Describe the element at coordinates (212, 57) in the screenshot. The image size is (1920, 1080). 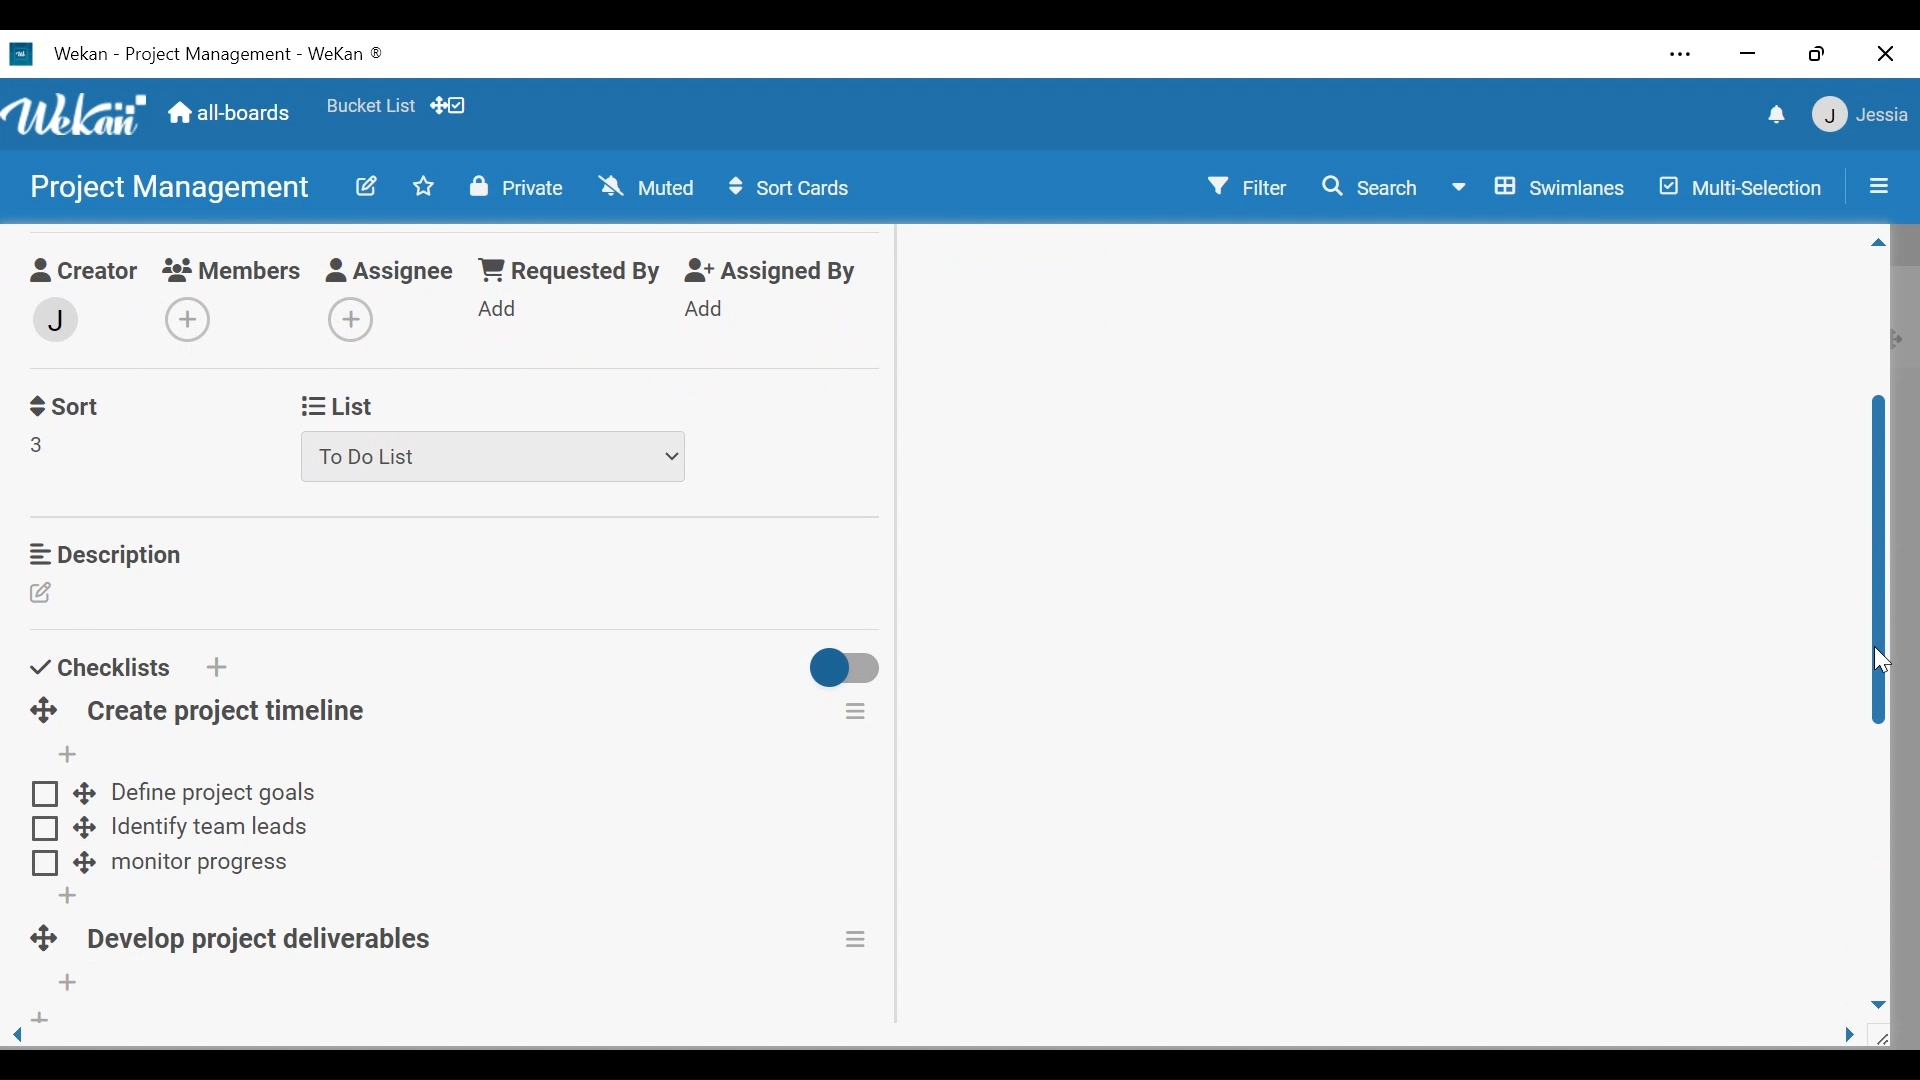
I see `Wekan Desktop icon` at that location.